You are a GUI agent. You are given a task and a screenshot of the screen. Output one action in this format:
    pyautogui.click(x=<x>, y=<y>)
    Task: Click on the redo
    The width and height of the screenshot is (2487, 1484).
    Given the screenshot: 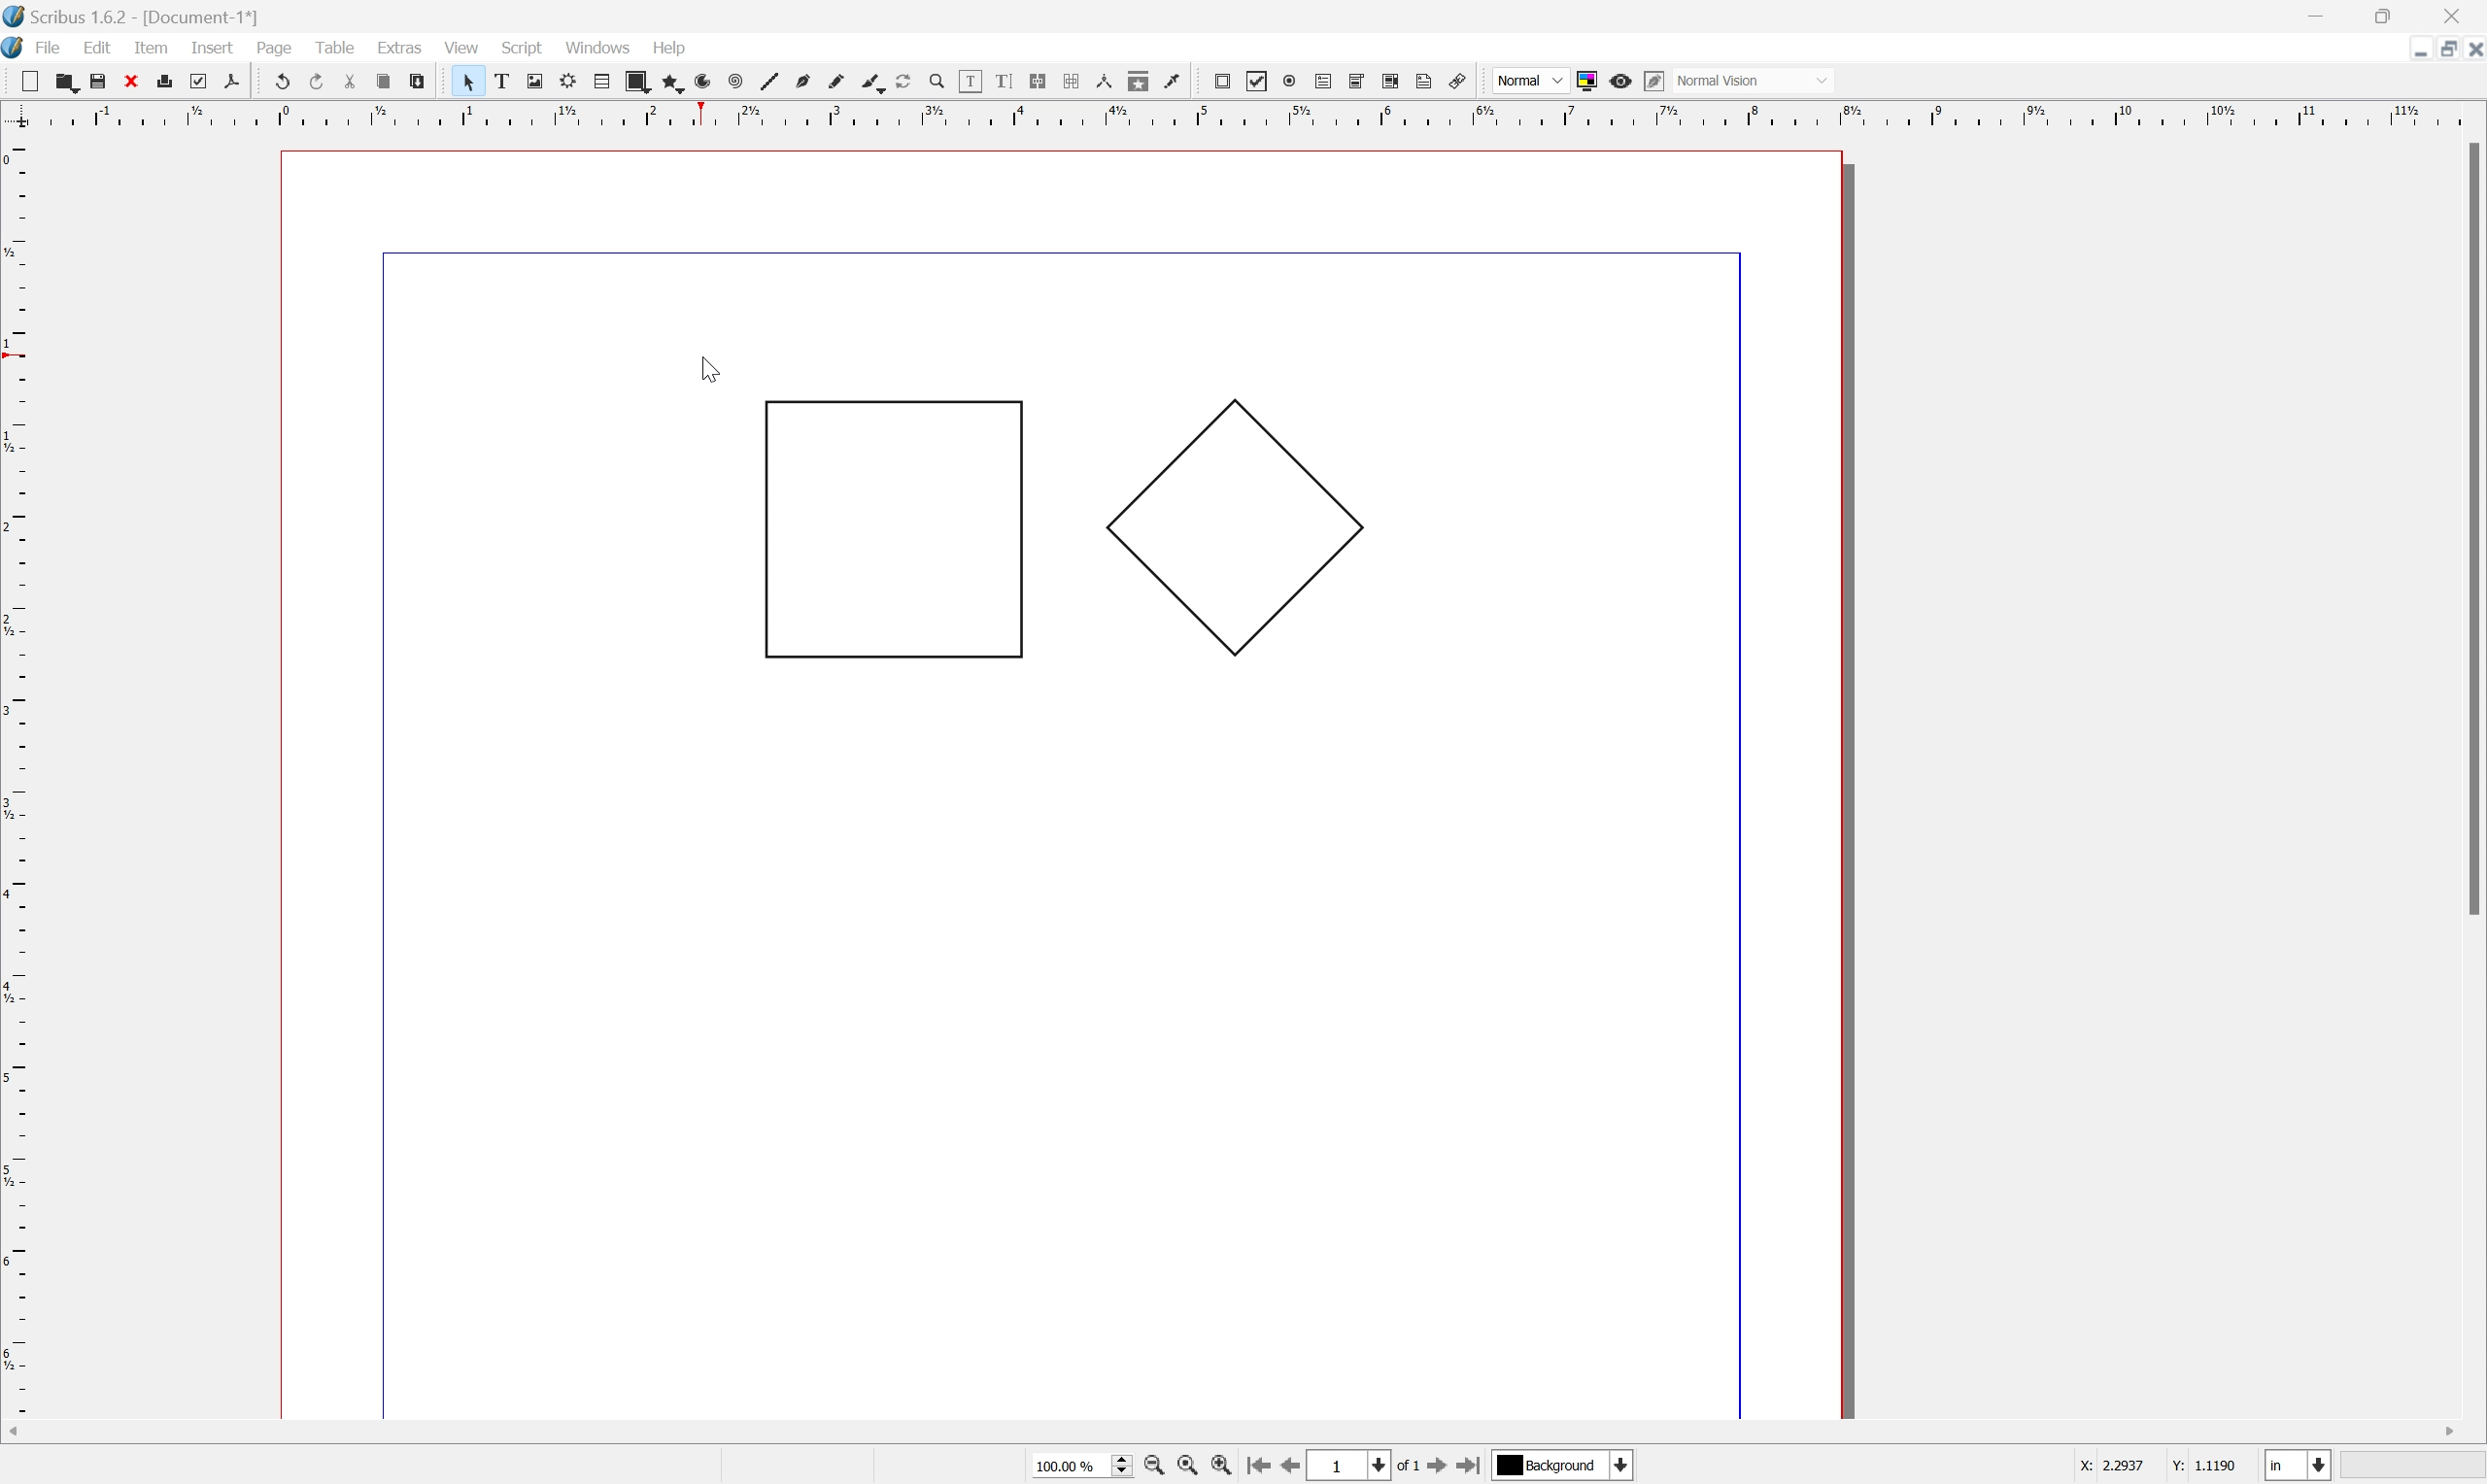 What is the action you would take?
    pyautogui.click(x=313, y=83)
    